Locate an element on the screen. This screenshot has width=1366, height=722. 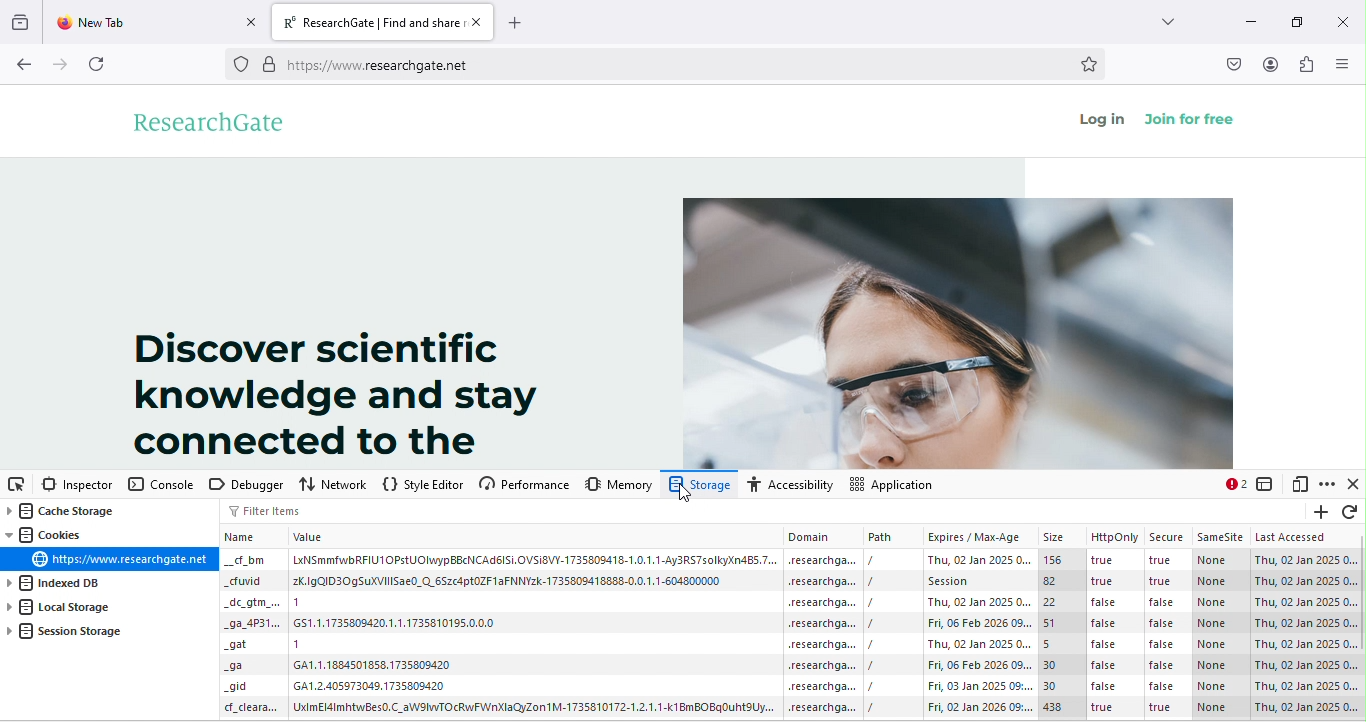
51 is located at coordinates (1049, 622).